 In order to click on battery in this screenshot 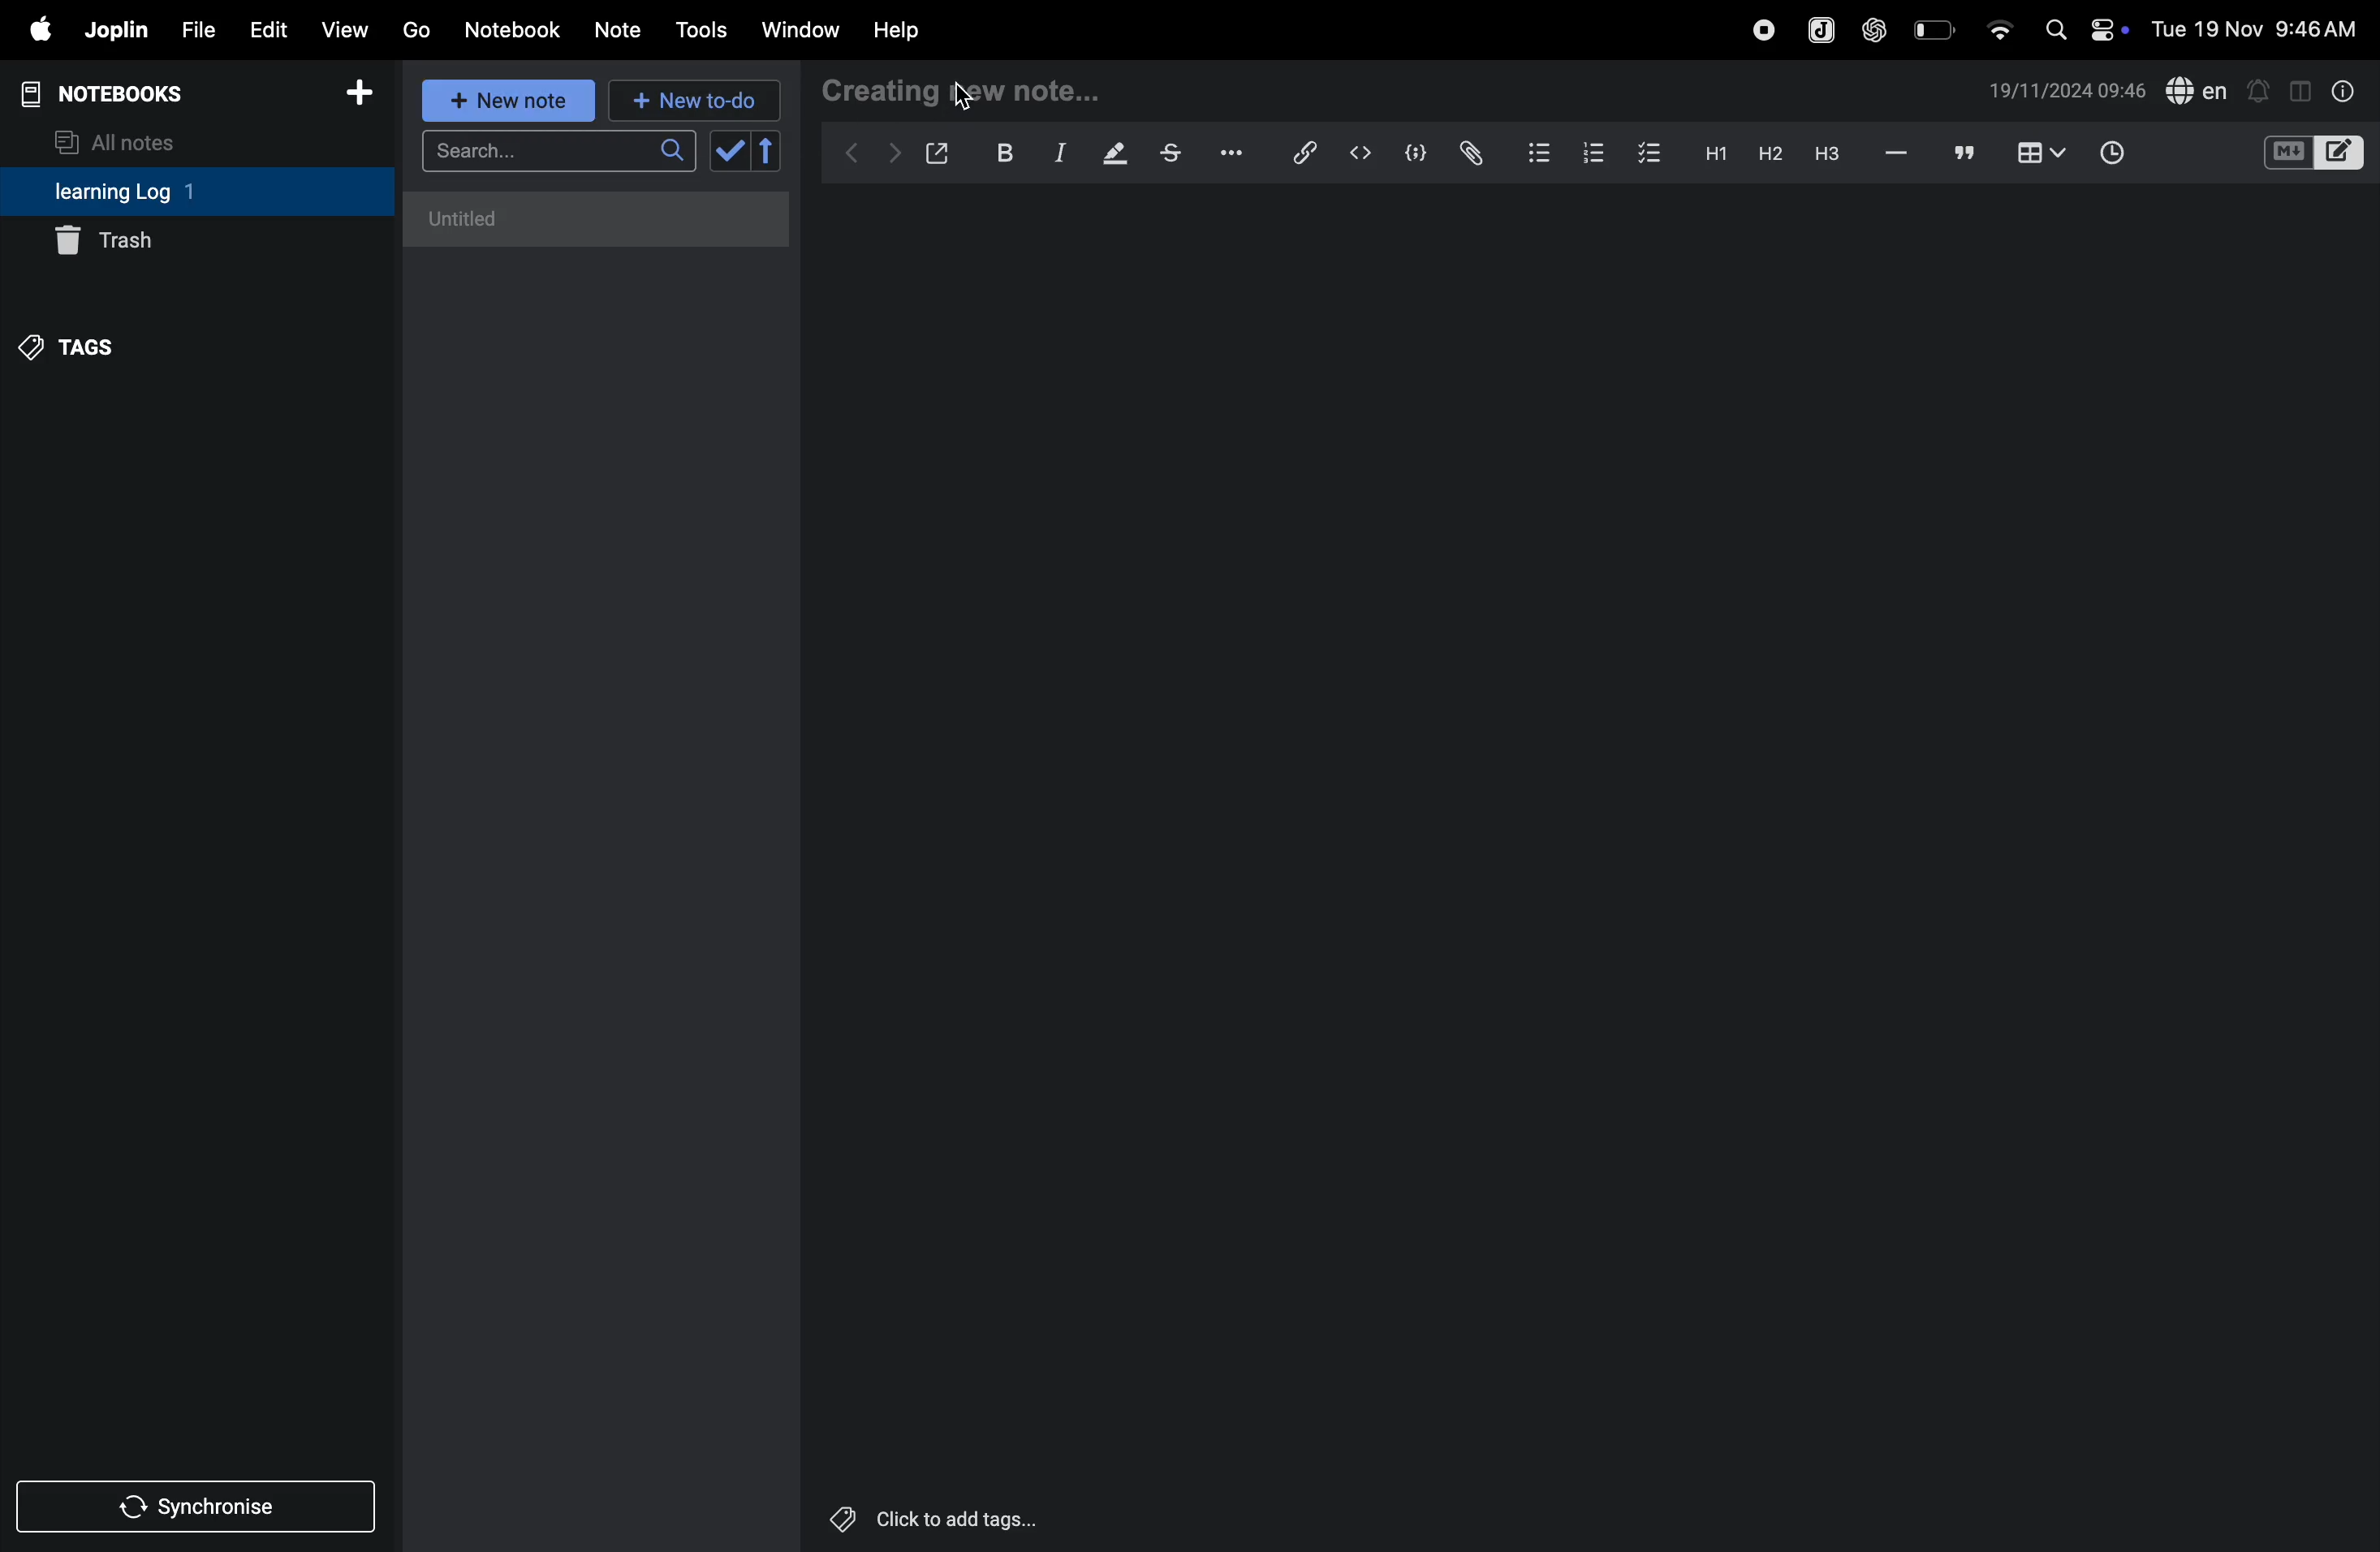, I will do `click(1936, 28)`.